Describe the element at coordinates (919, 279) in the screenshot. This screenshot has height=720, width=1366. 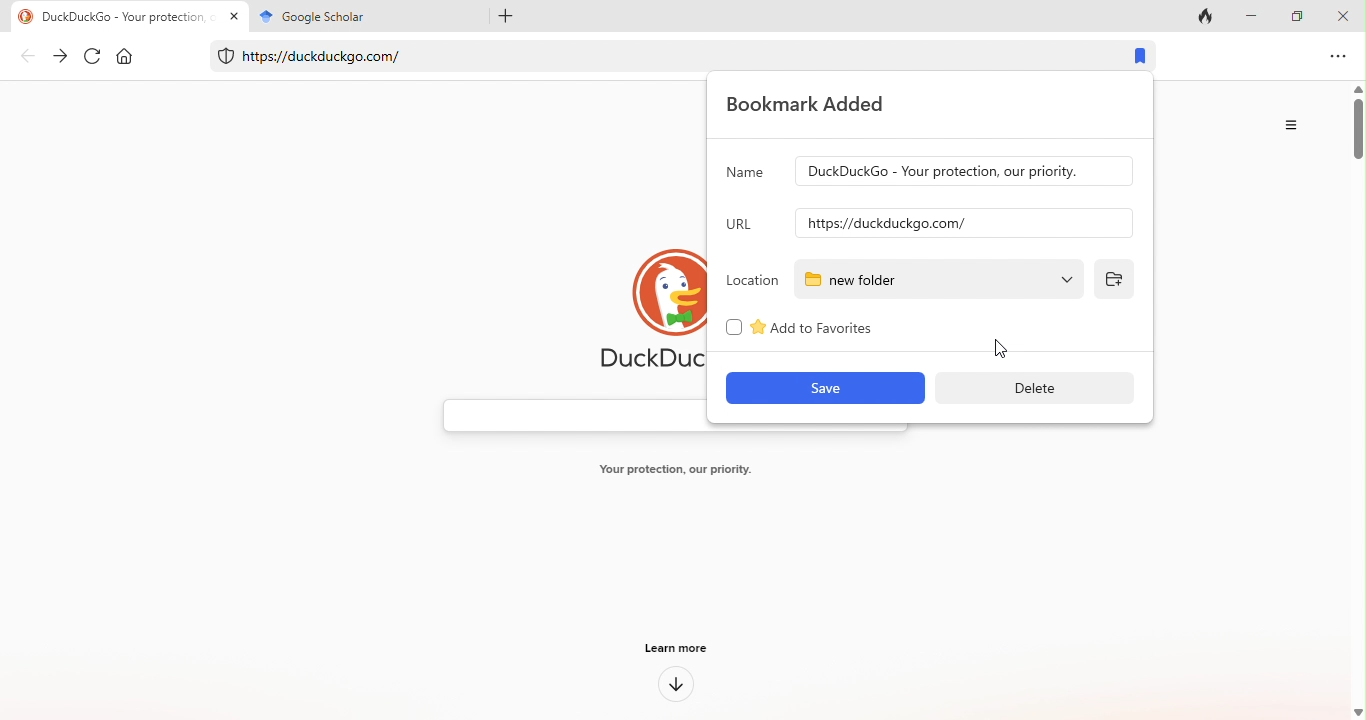
I see ` new folder` at that location.